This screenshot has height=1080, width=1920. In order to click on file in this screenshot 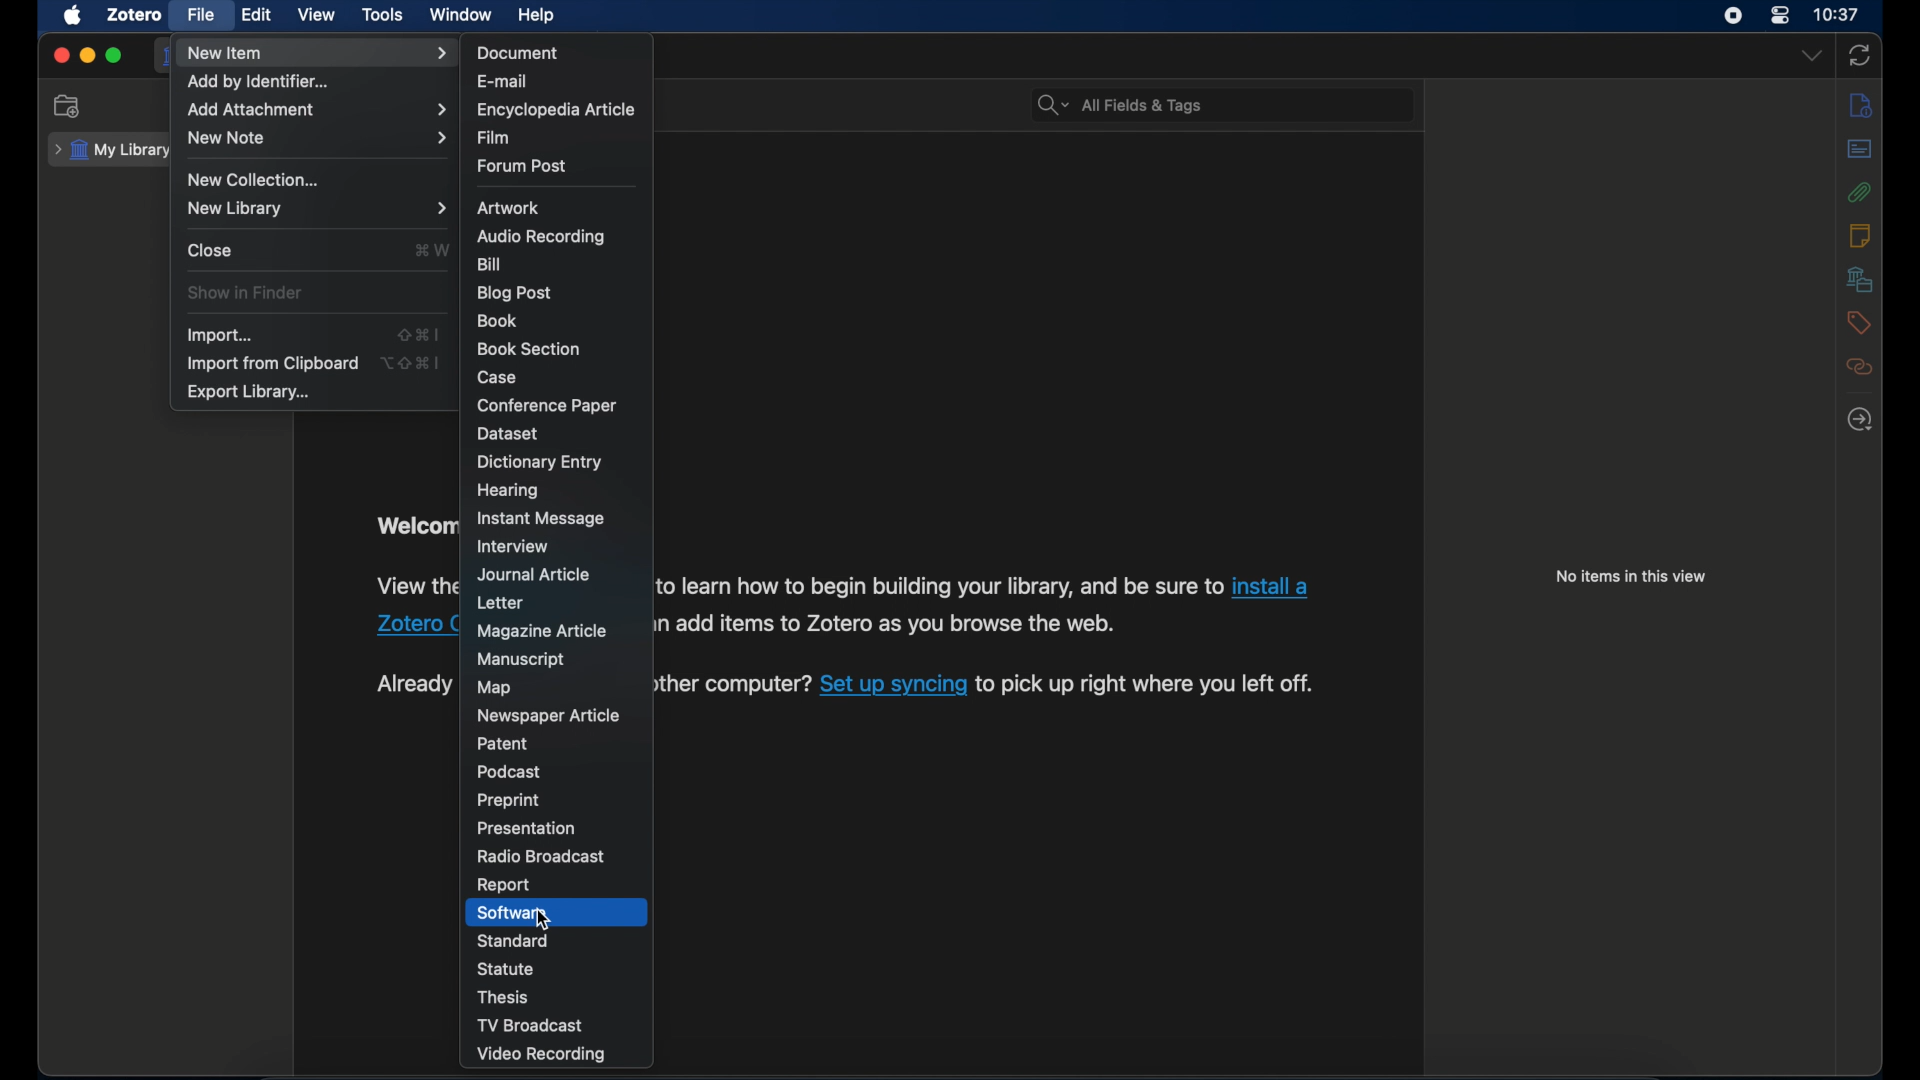, I will do `click(202, 16)`.